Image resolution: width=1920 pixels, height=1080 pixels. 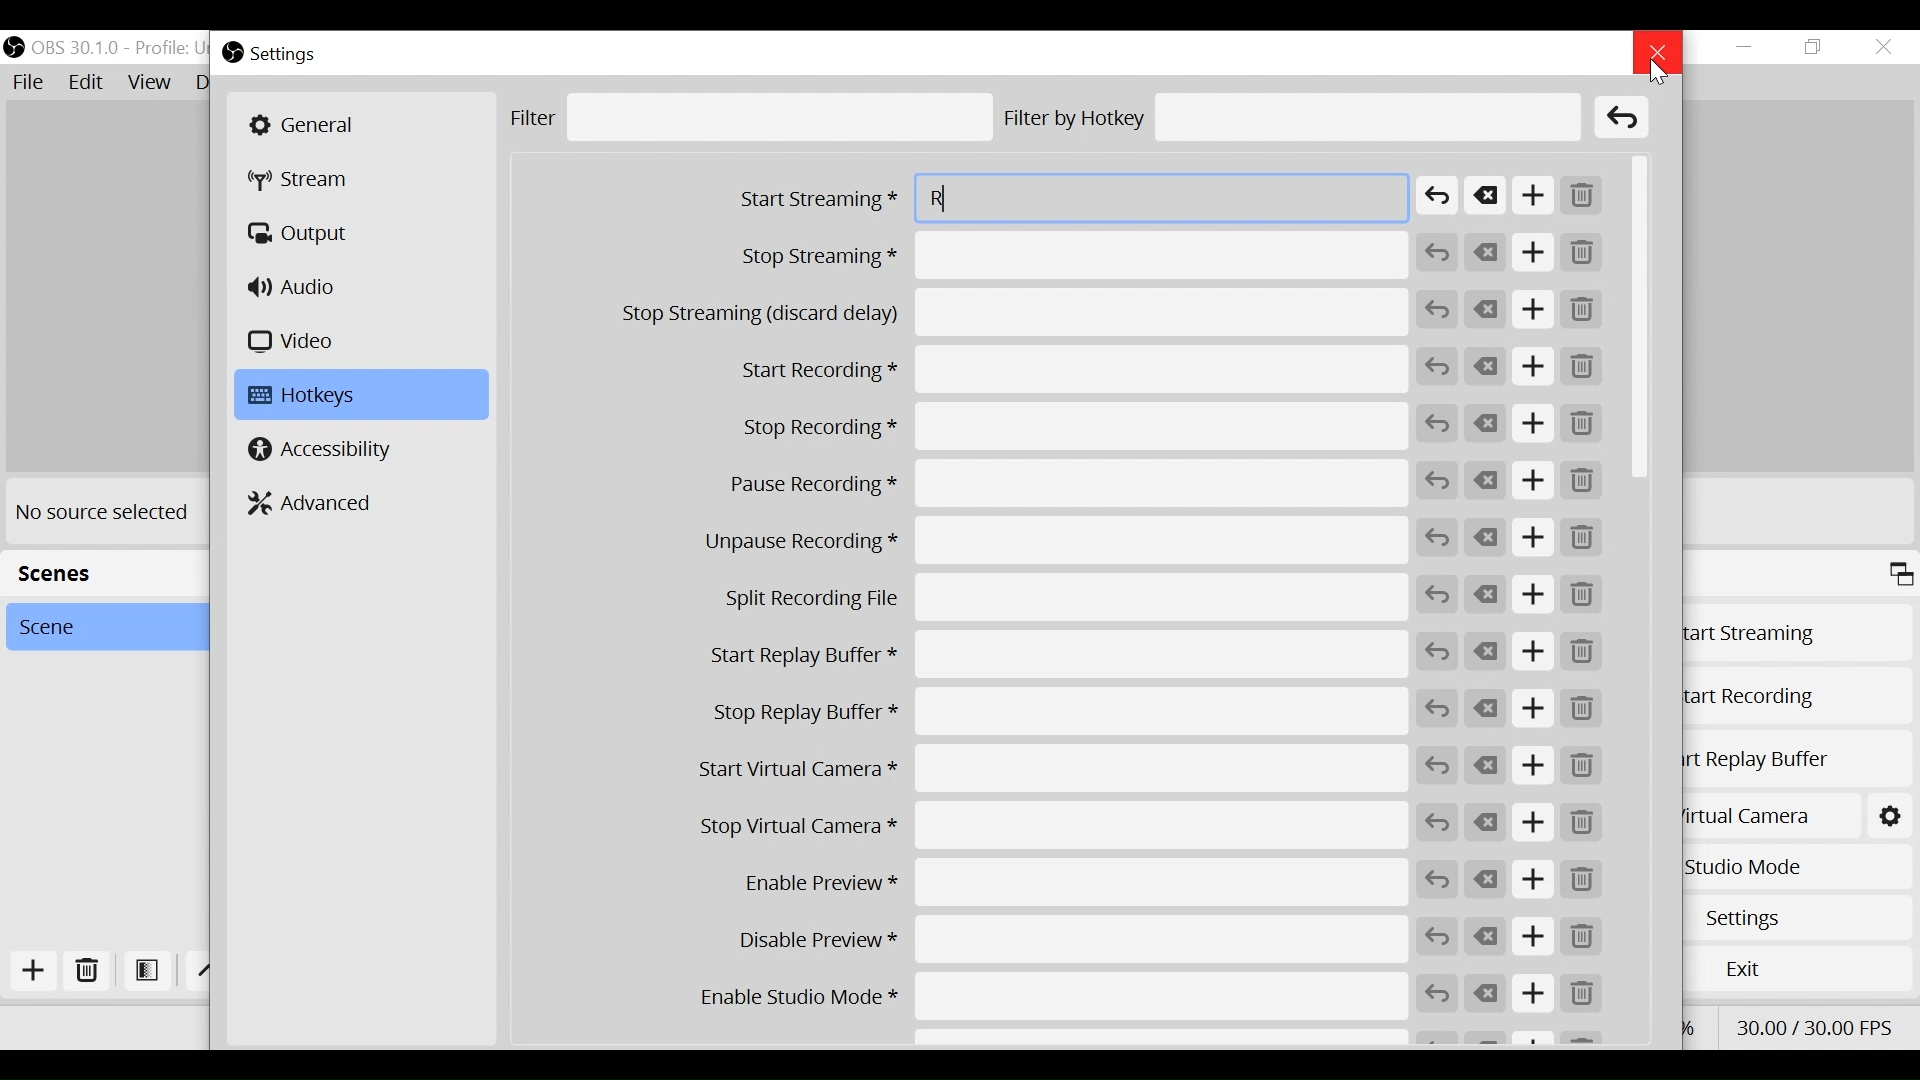 What do you see at coordinates (1585, 823) in the screenshot?
I see `Remove` at bounding box center [1585, 823].